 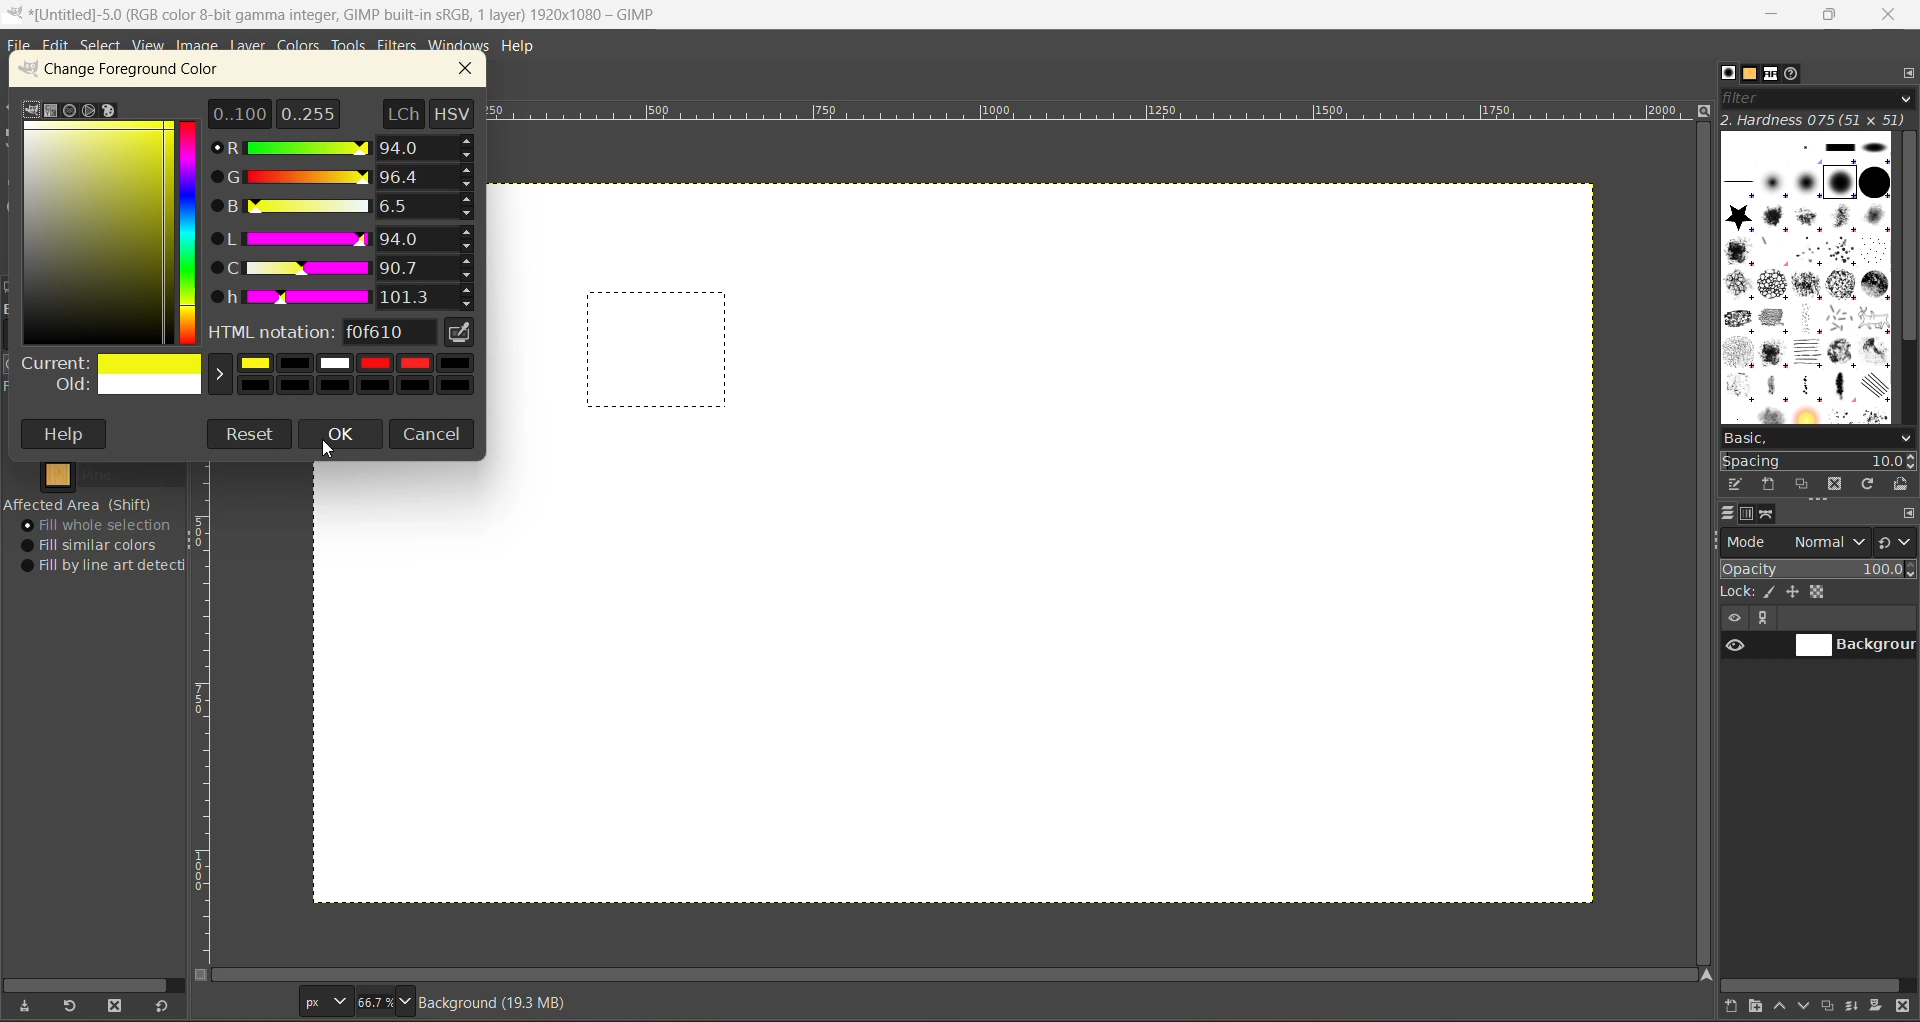 I want to click on help, so click(x=67, y=434).